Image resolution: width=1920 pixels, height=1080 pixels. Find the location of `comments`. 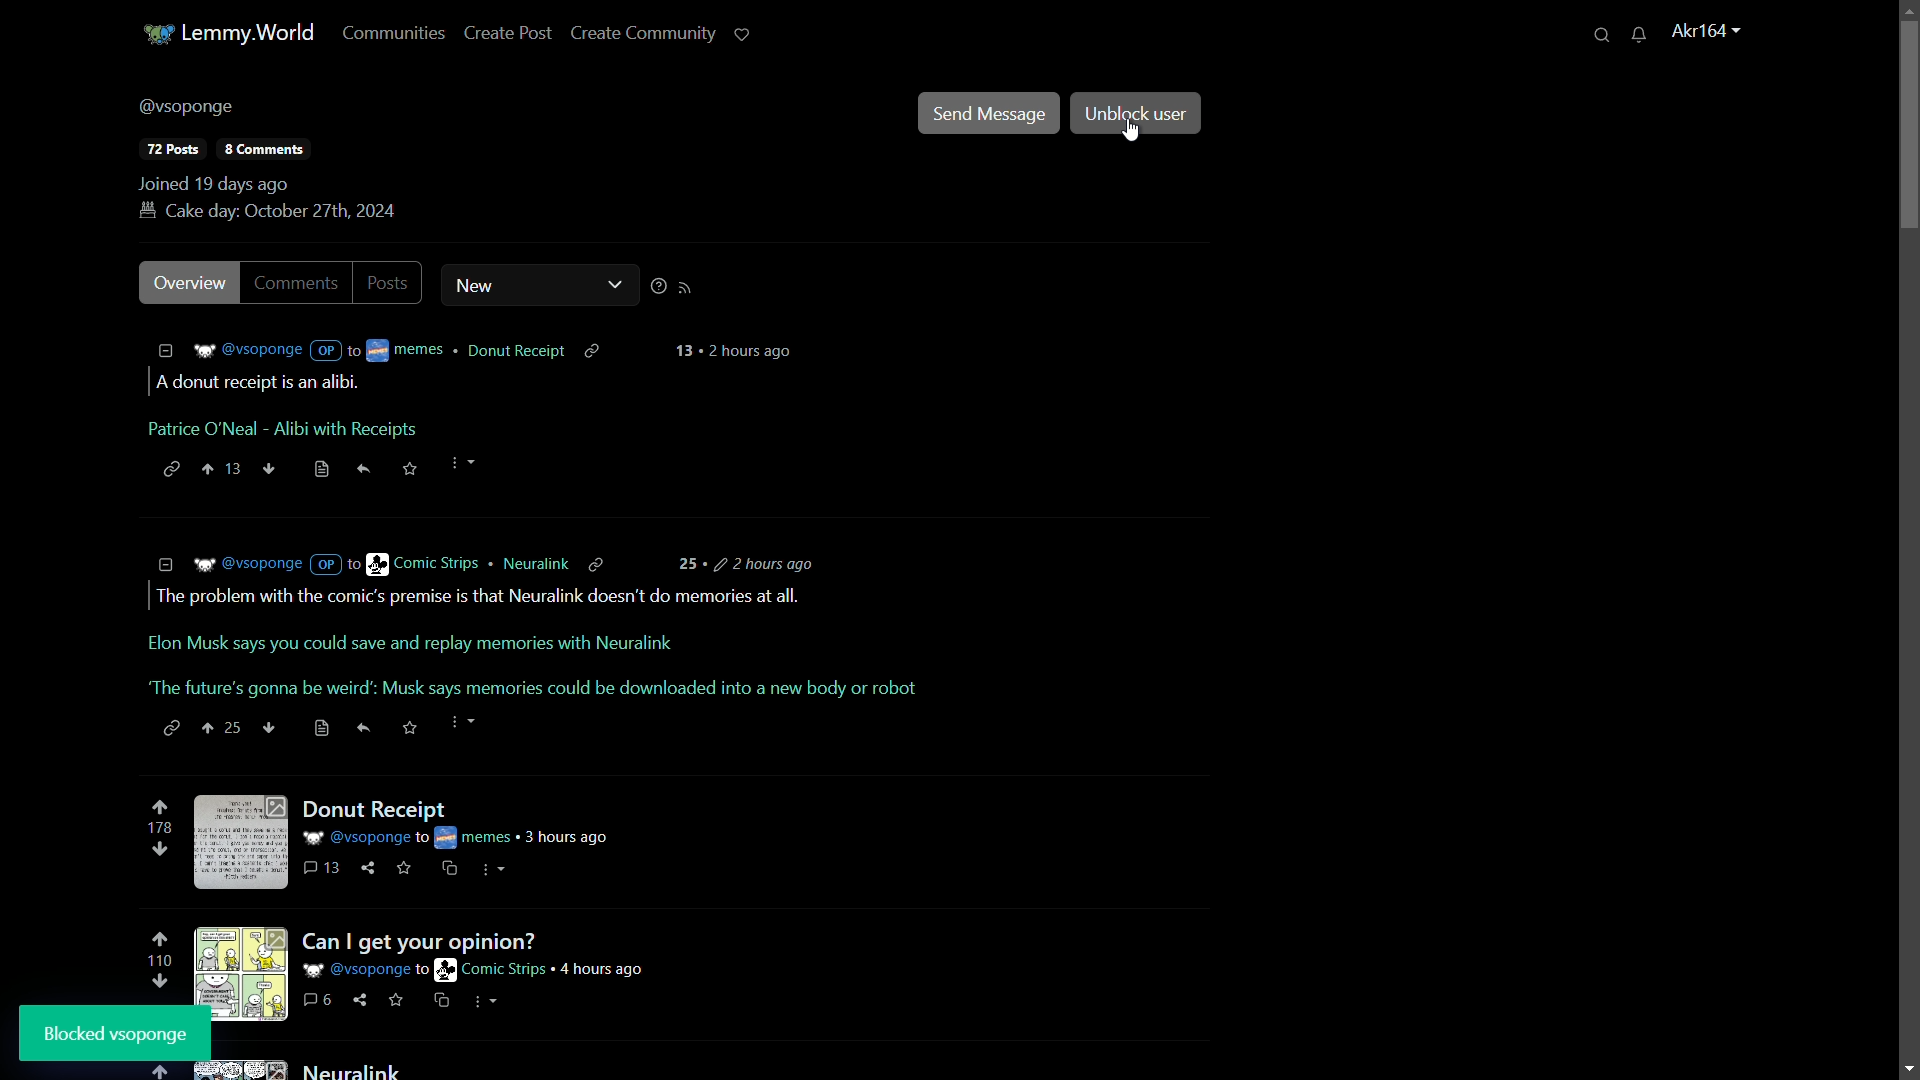

comments is located at coordinates (320, 873).